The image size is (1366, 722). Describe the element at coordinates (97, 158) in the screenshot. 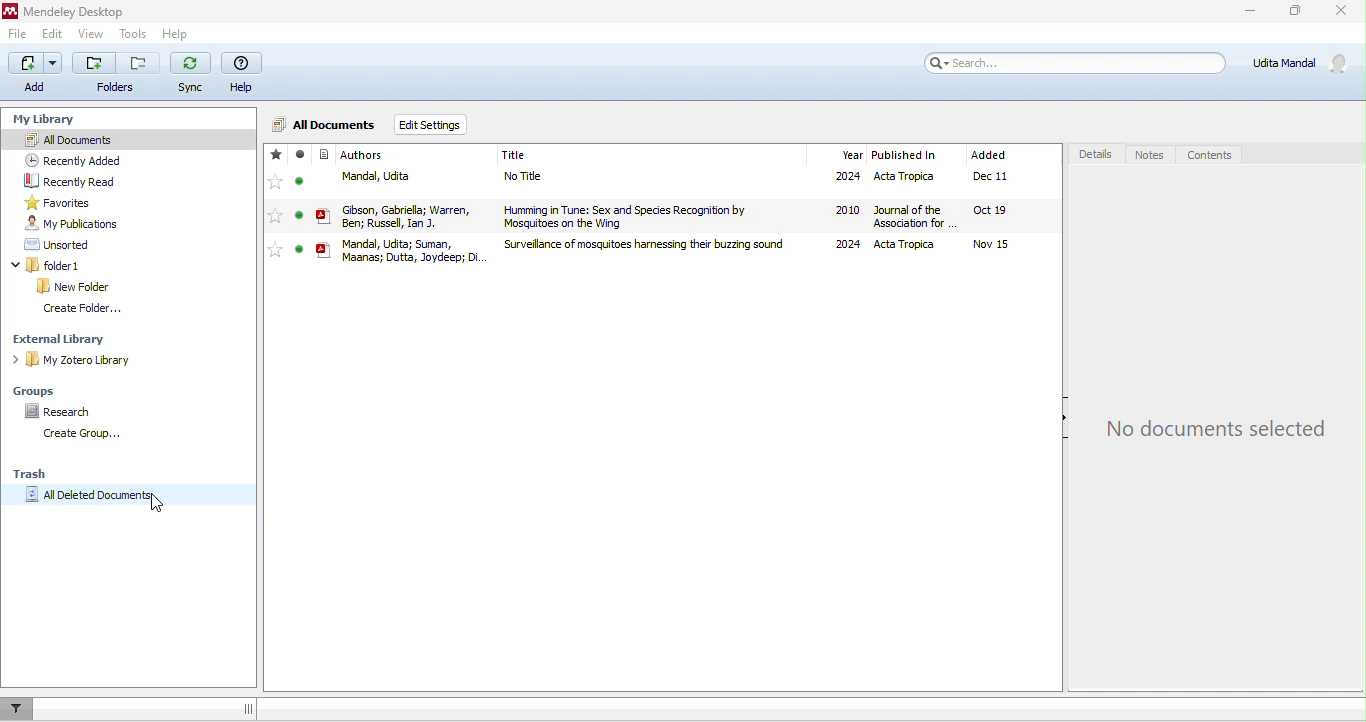

I see `recently added` at that location.